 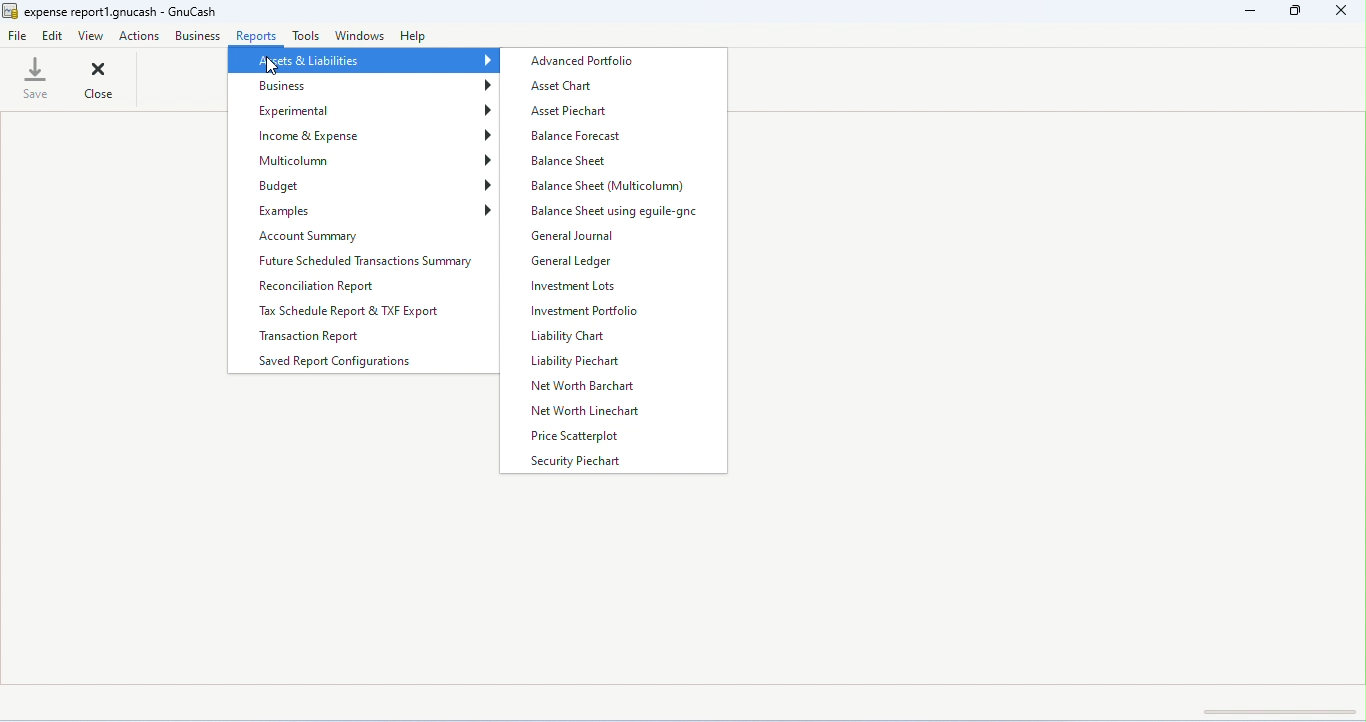 I want to click on edit, so click(x=54, y=37).